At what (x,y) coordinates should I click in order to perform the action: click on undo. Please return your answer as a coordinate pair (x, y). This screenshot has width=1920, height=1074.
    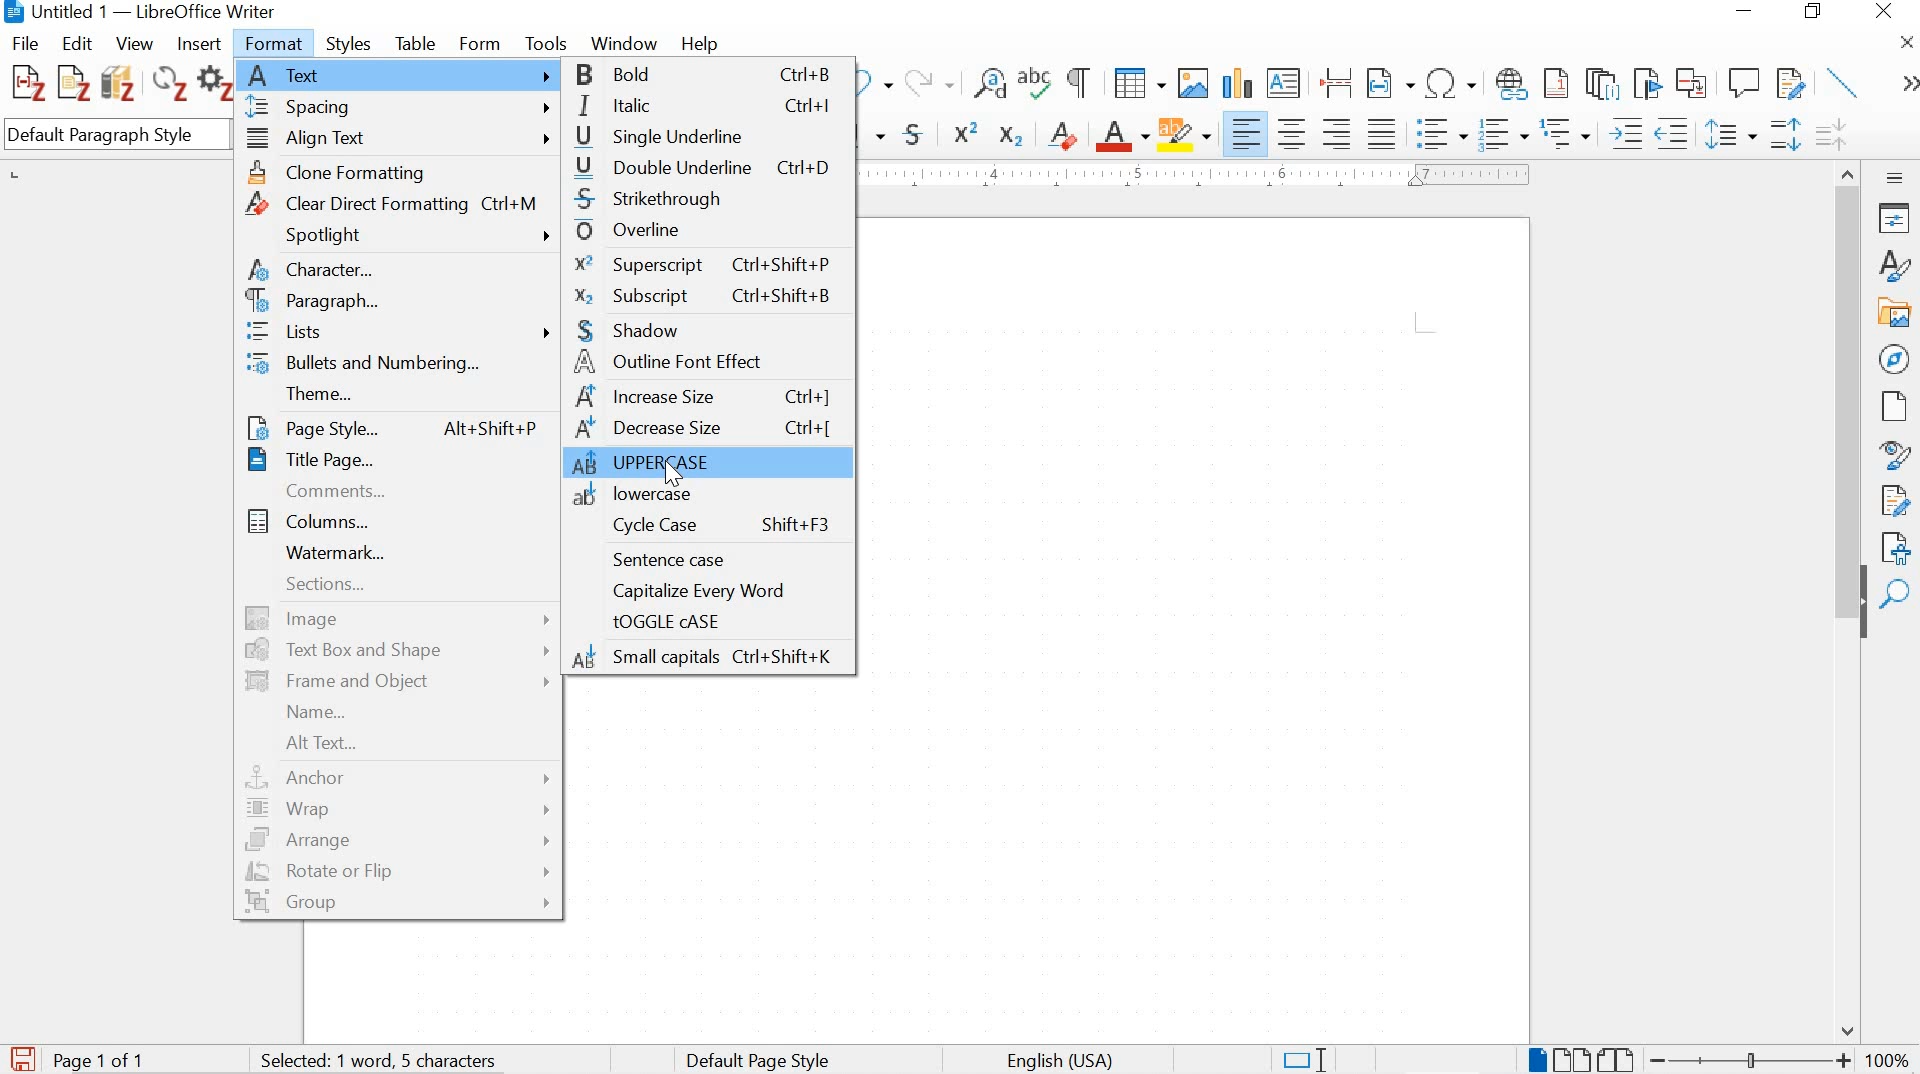
    Looking at the image, I should click on (876, 85).